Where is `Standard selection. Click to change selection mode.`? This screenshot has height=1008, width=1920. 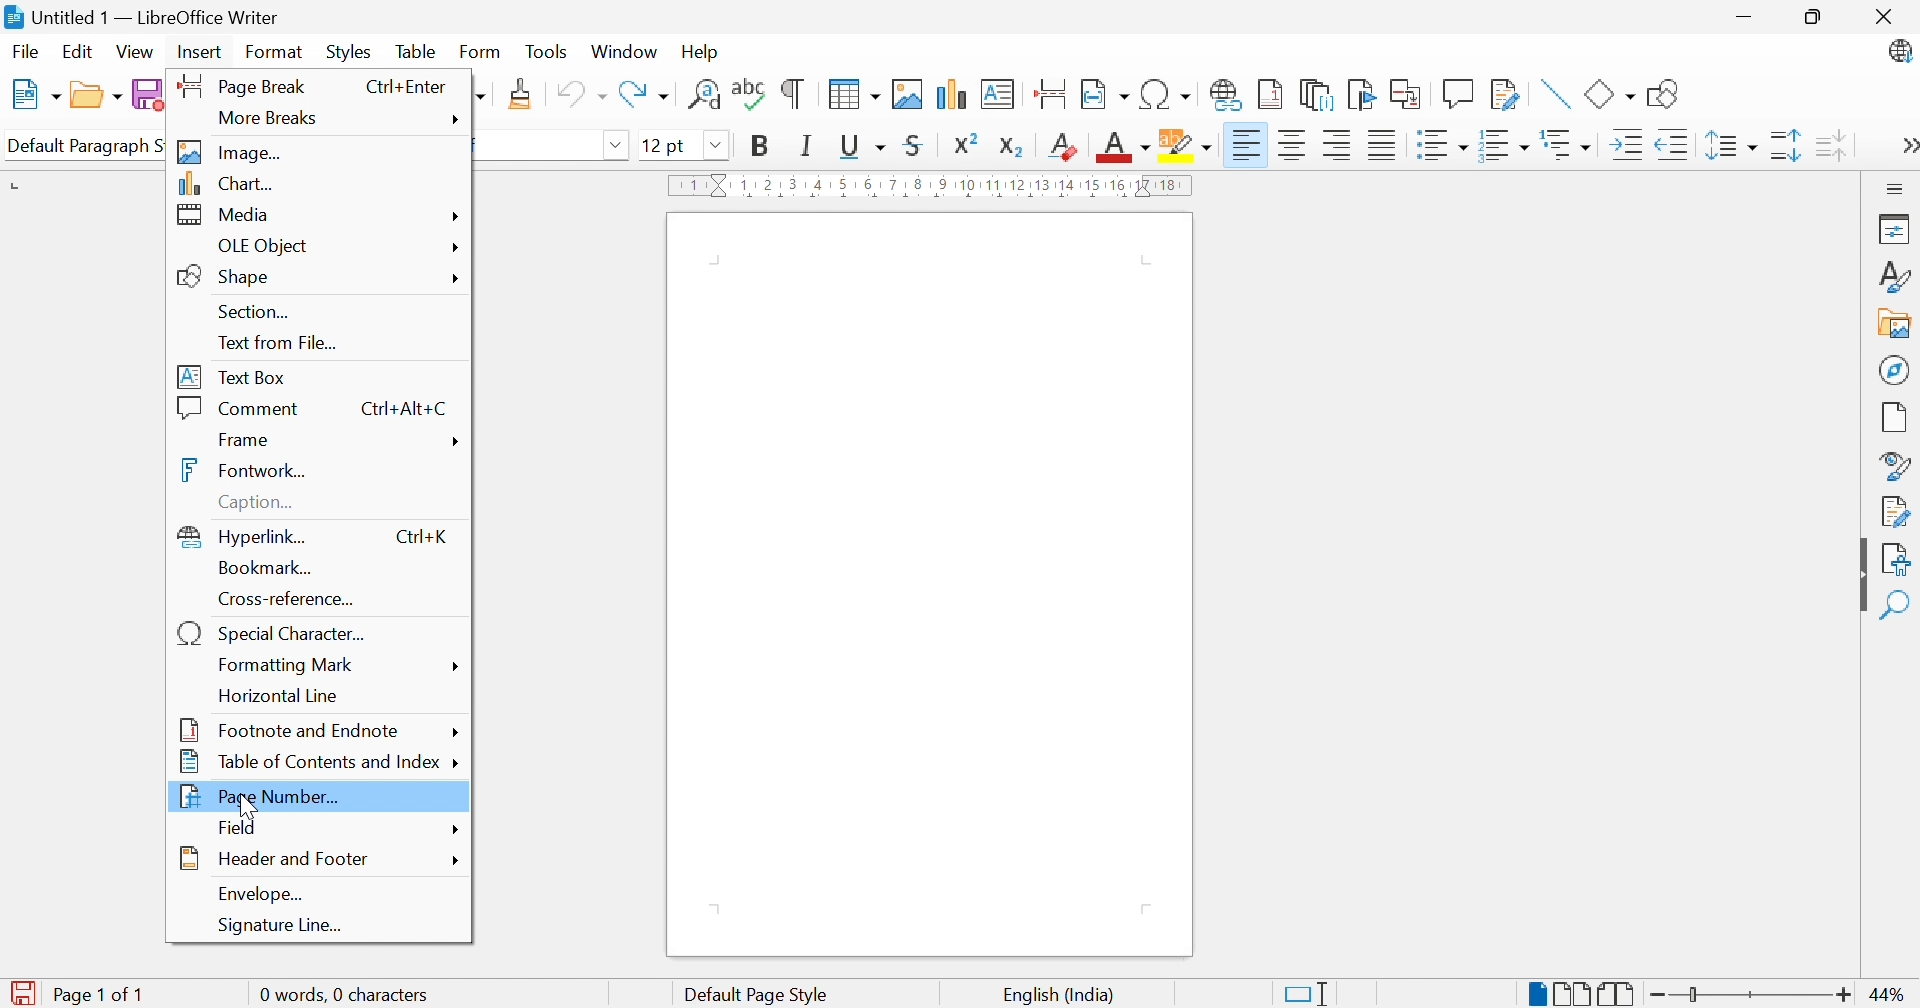
Standard selection. Click to change selection mode. is located at coordinates (1306, 994).